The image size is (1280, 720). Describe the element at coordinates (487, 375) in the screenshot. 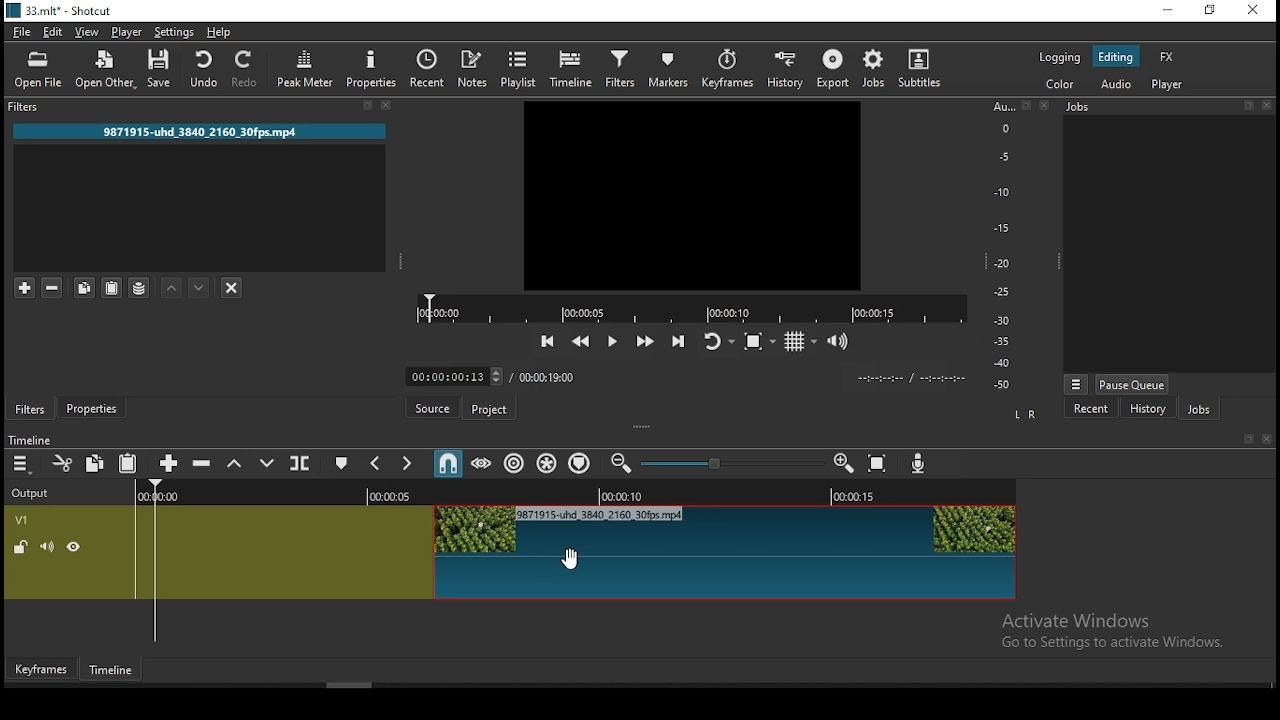

I see `timer` at that location.